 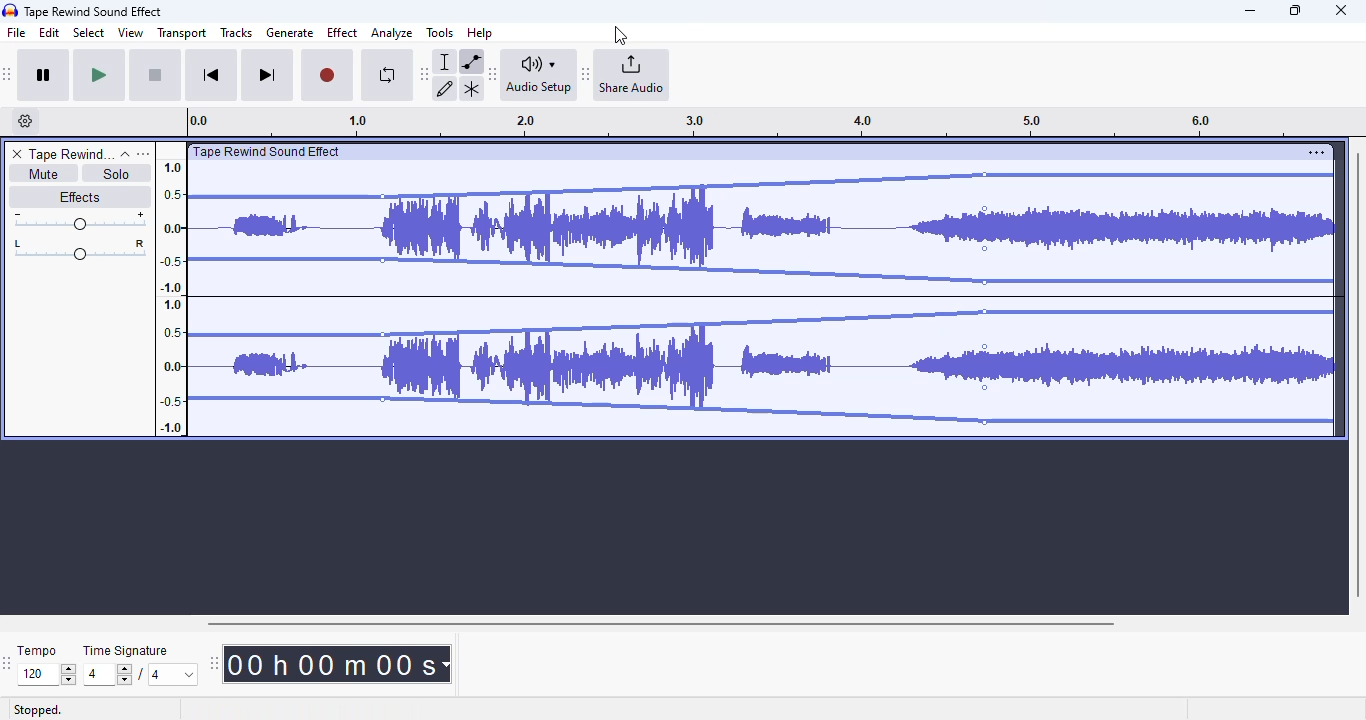 I want to click on share audio, so click(x=633, y=75).